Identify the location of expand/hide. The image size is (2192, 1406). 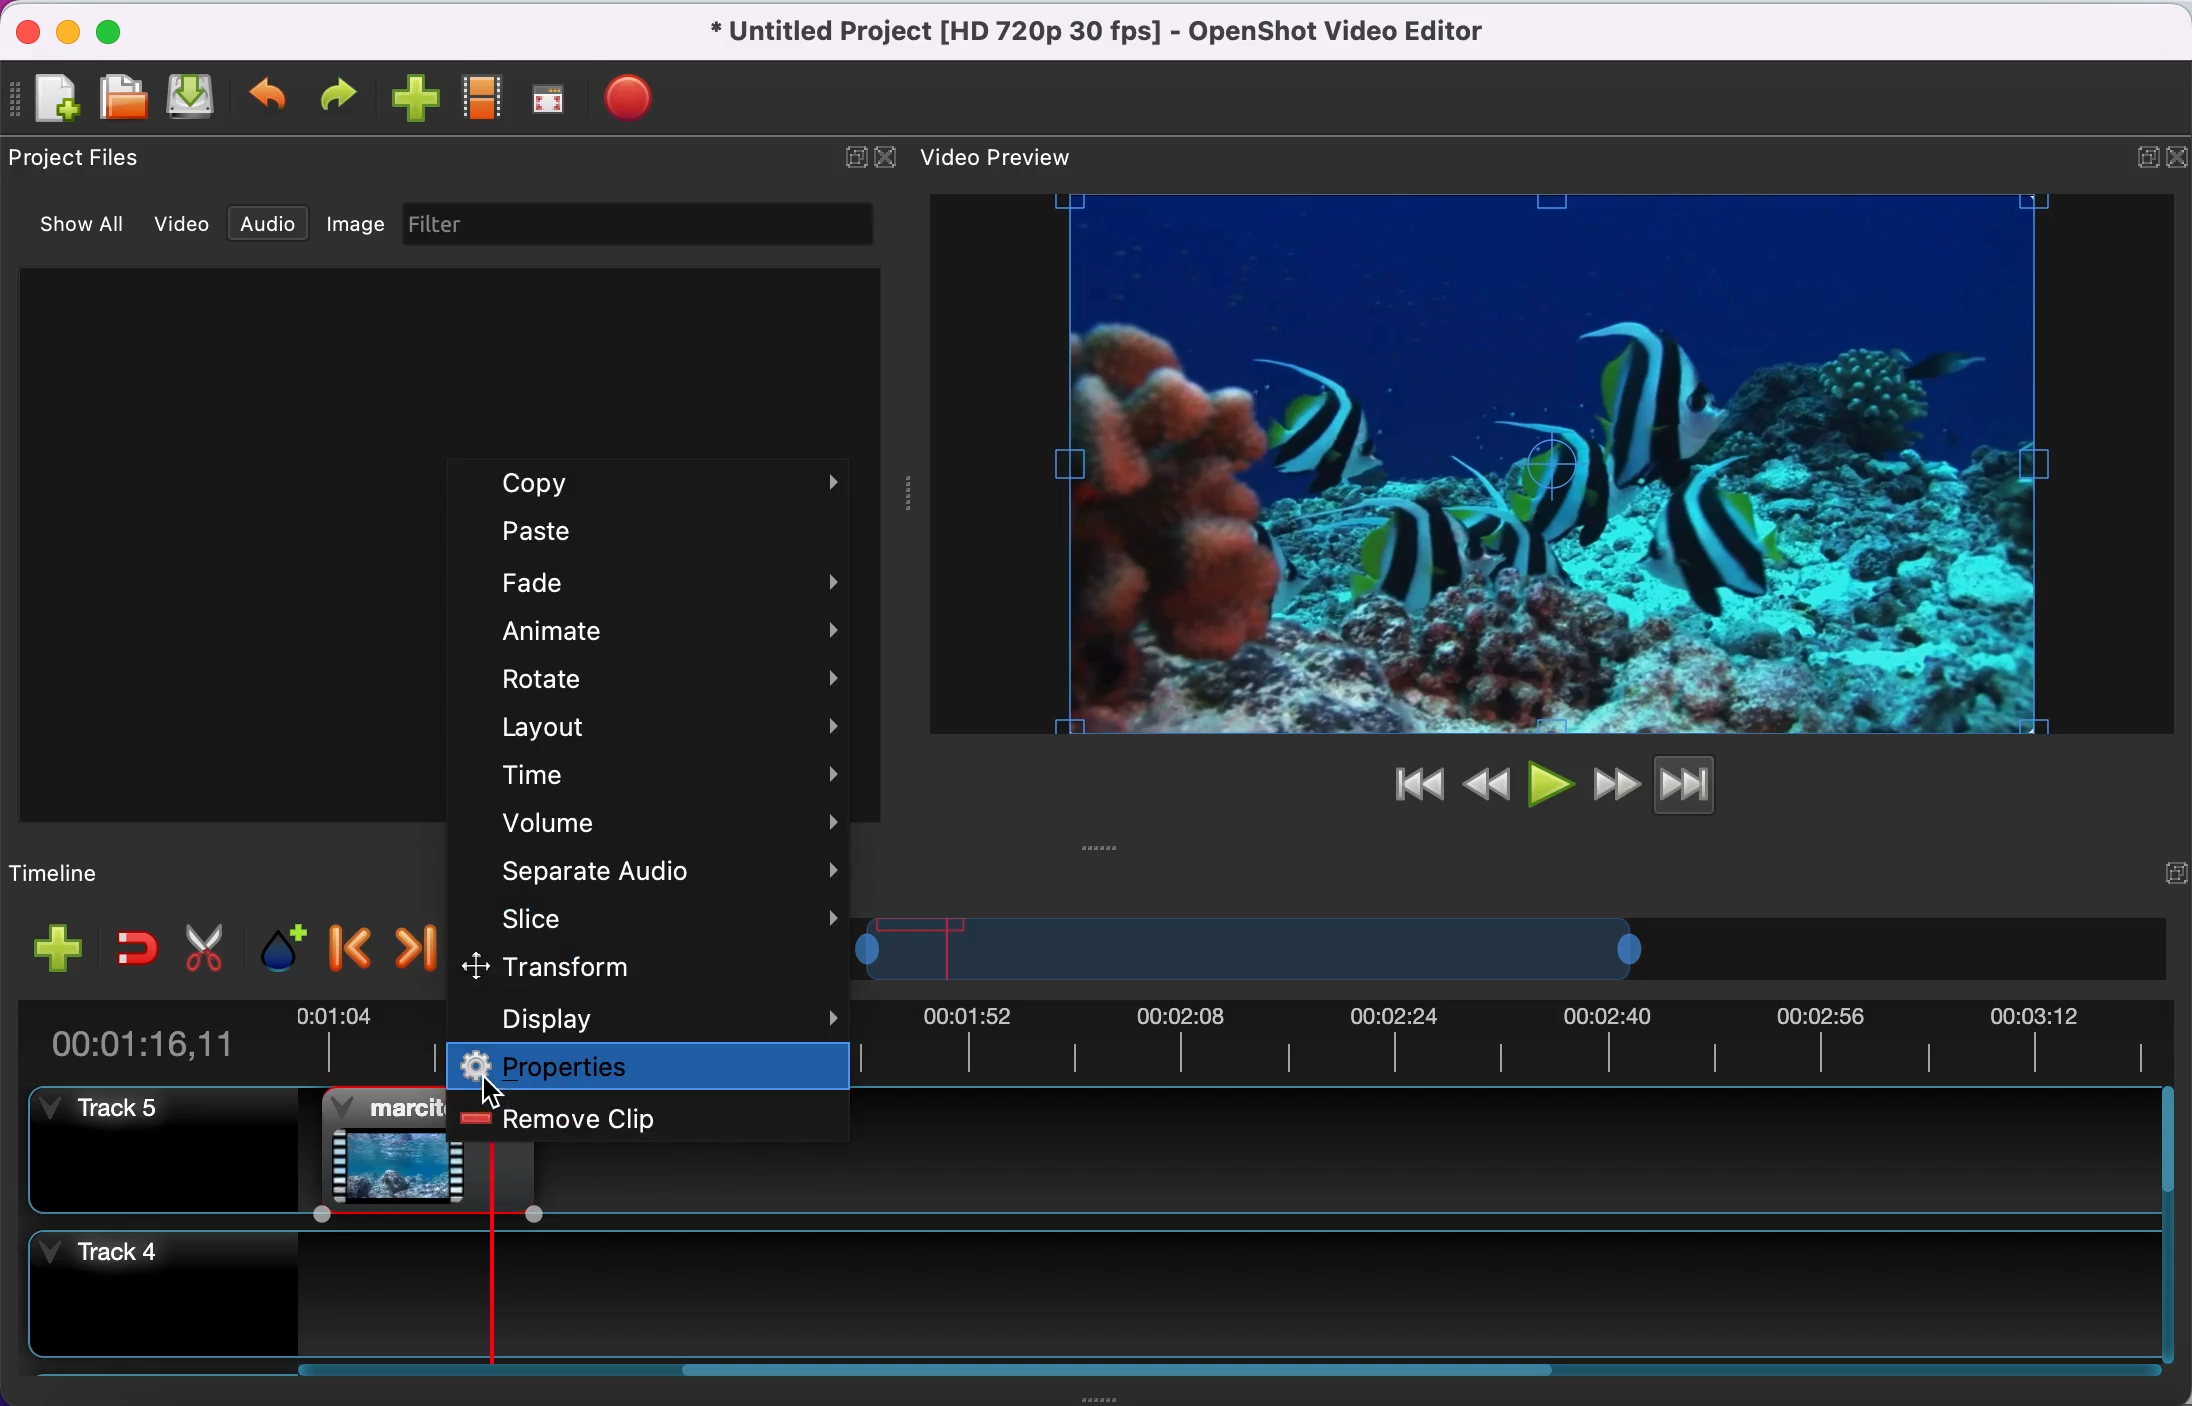
(2178, 151).